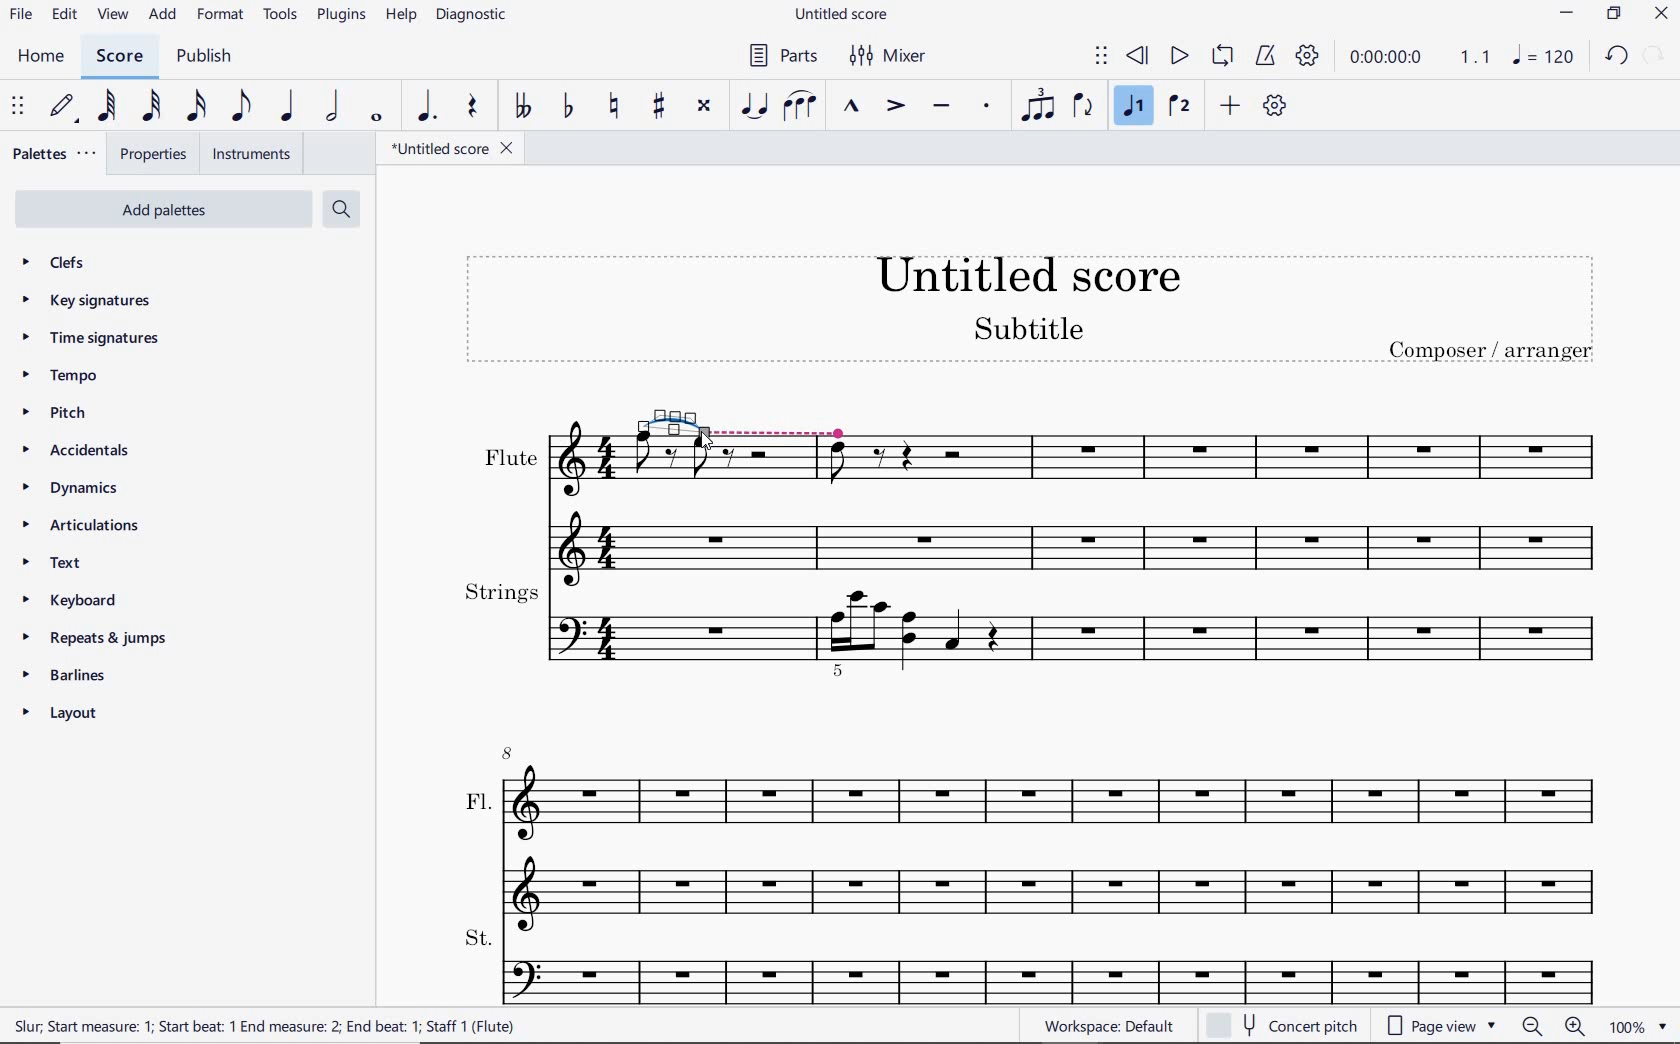  Describe the element at coordinates (74, 676) in the screenshot. I see `barlines` at that location.